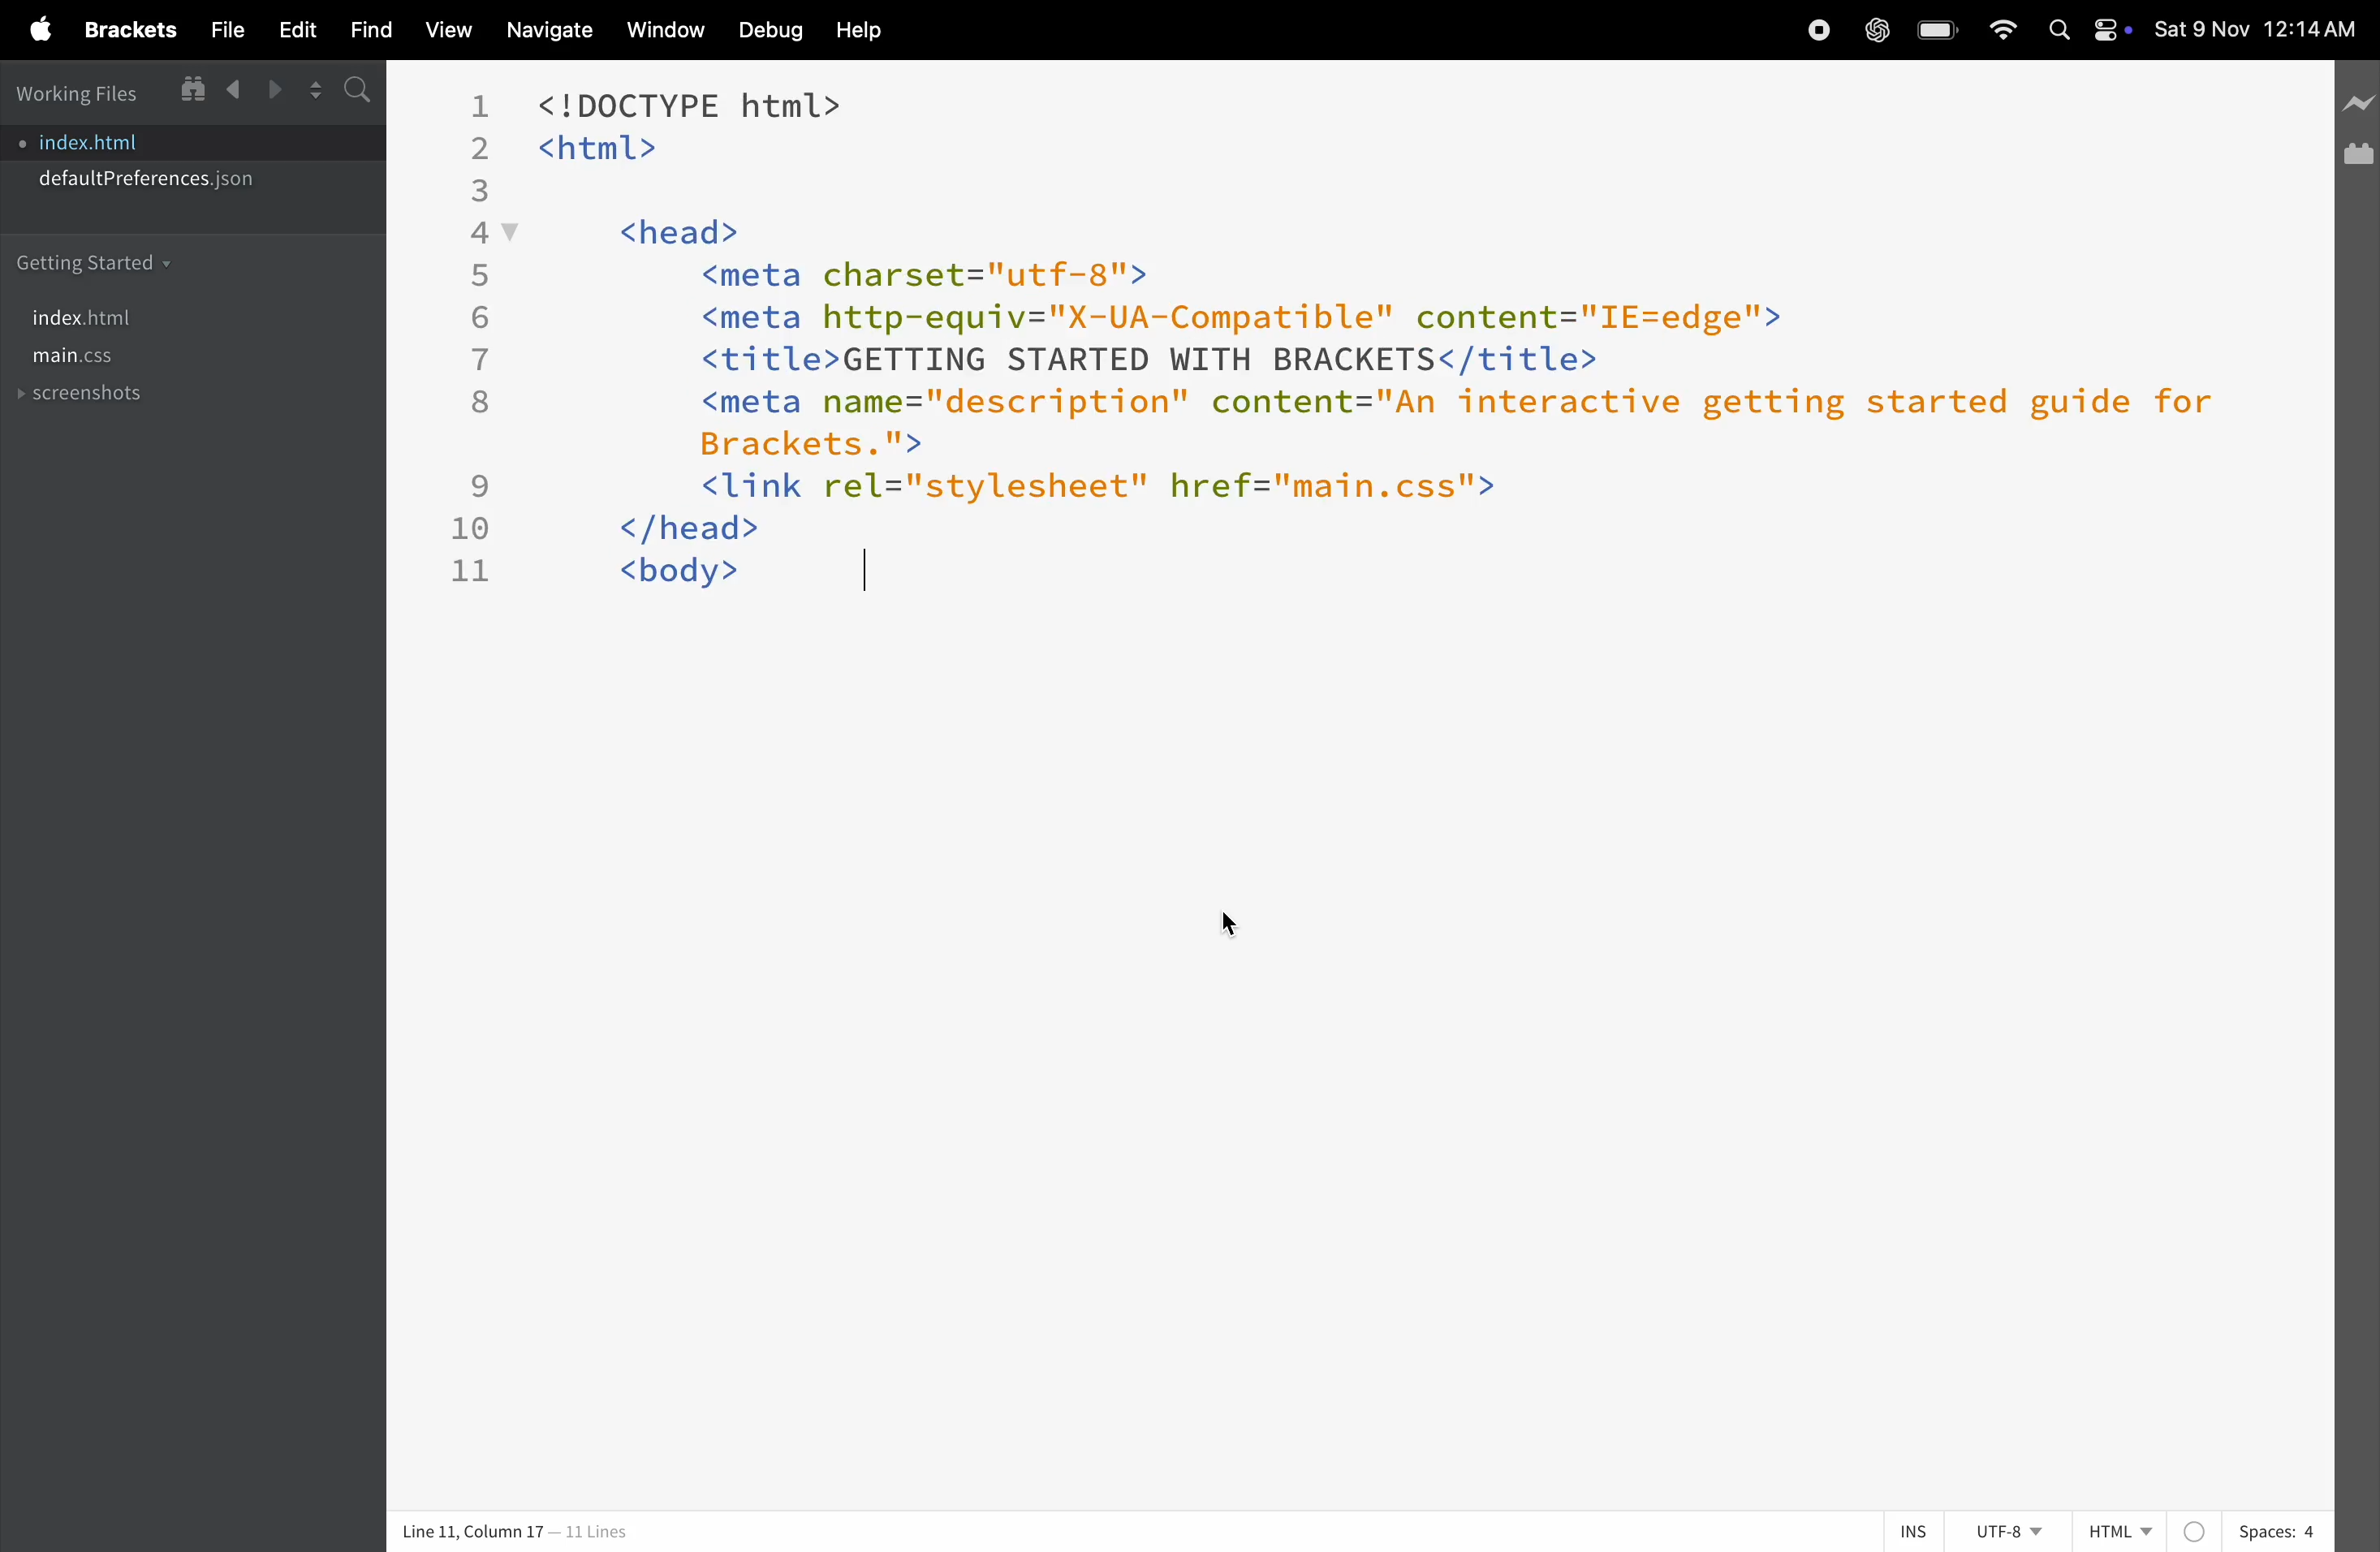 The width and height of the screenshot is (2380, 1552). I want to click on find, so click(359, 31).